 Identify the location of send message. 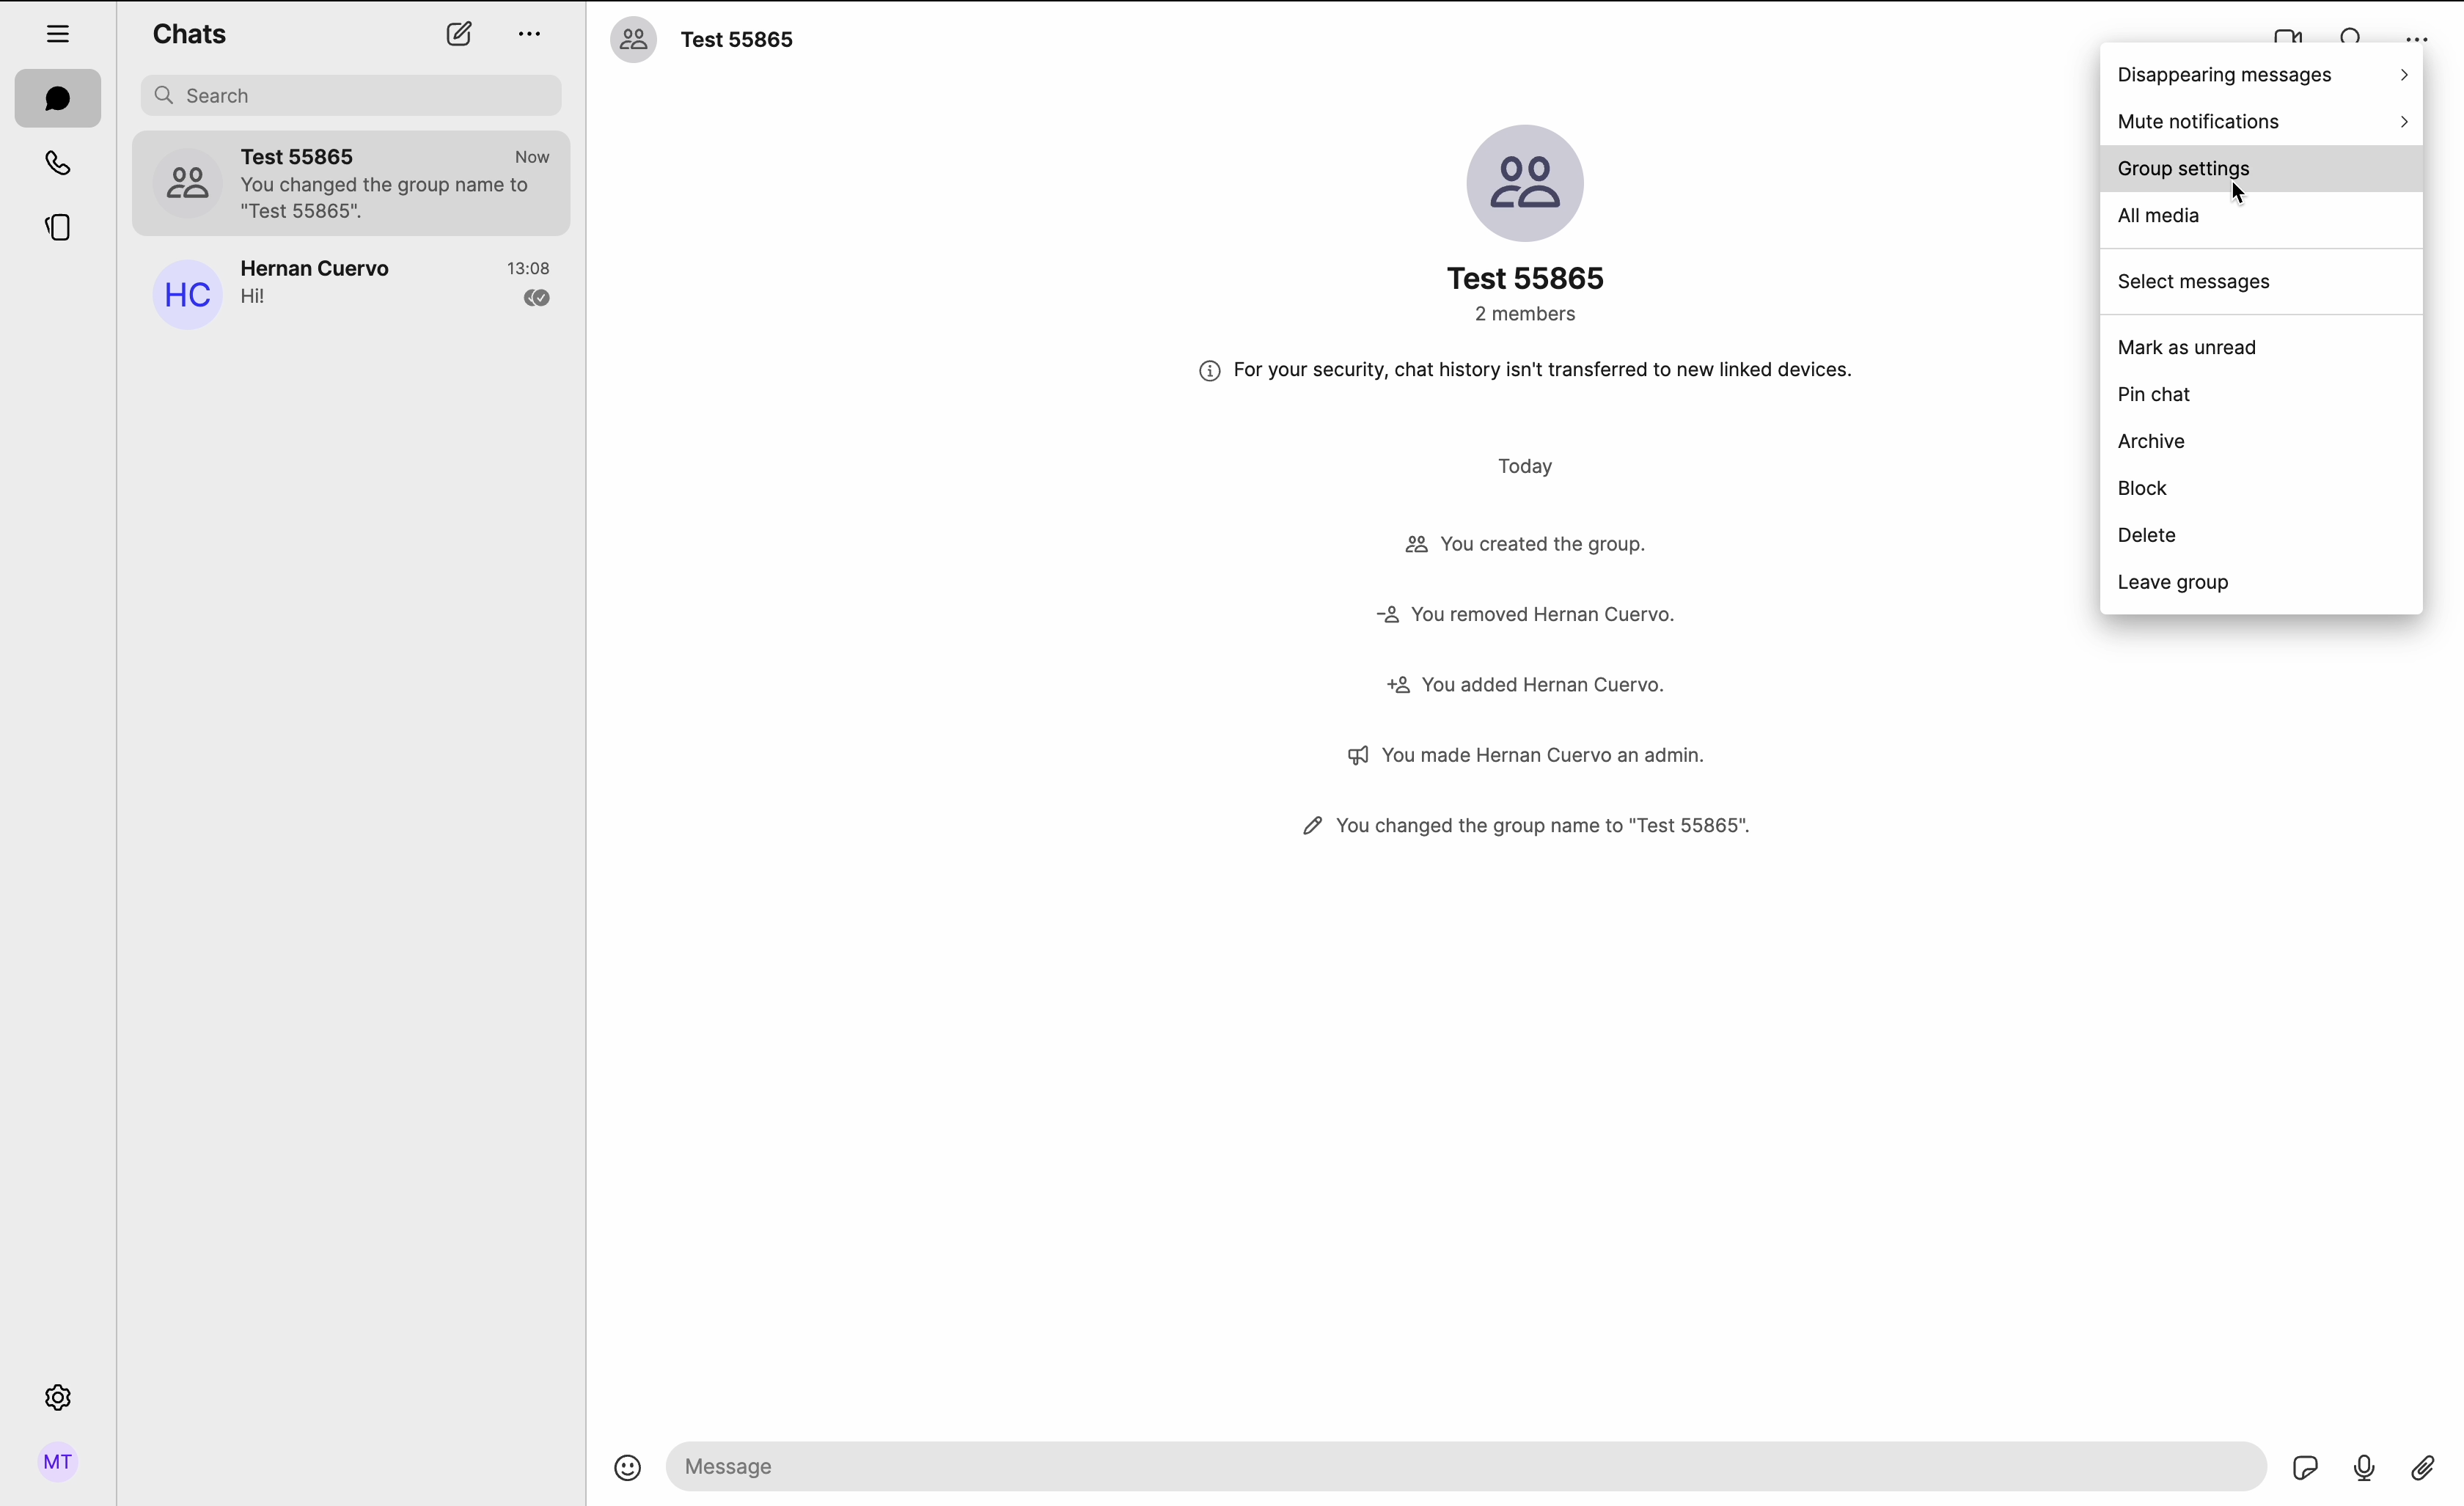
(1463, 1466).